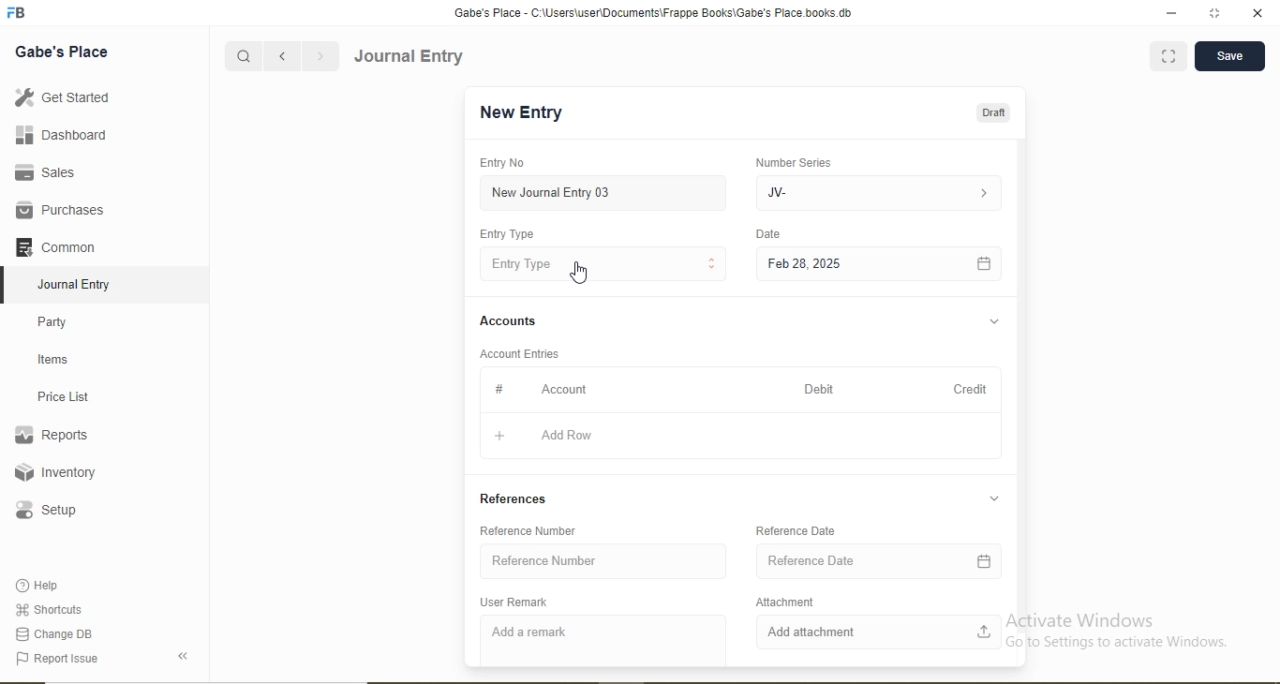  Describe the element at coordinates (501, 162) in the screenshot. I see `Entry No` at that location.